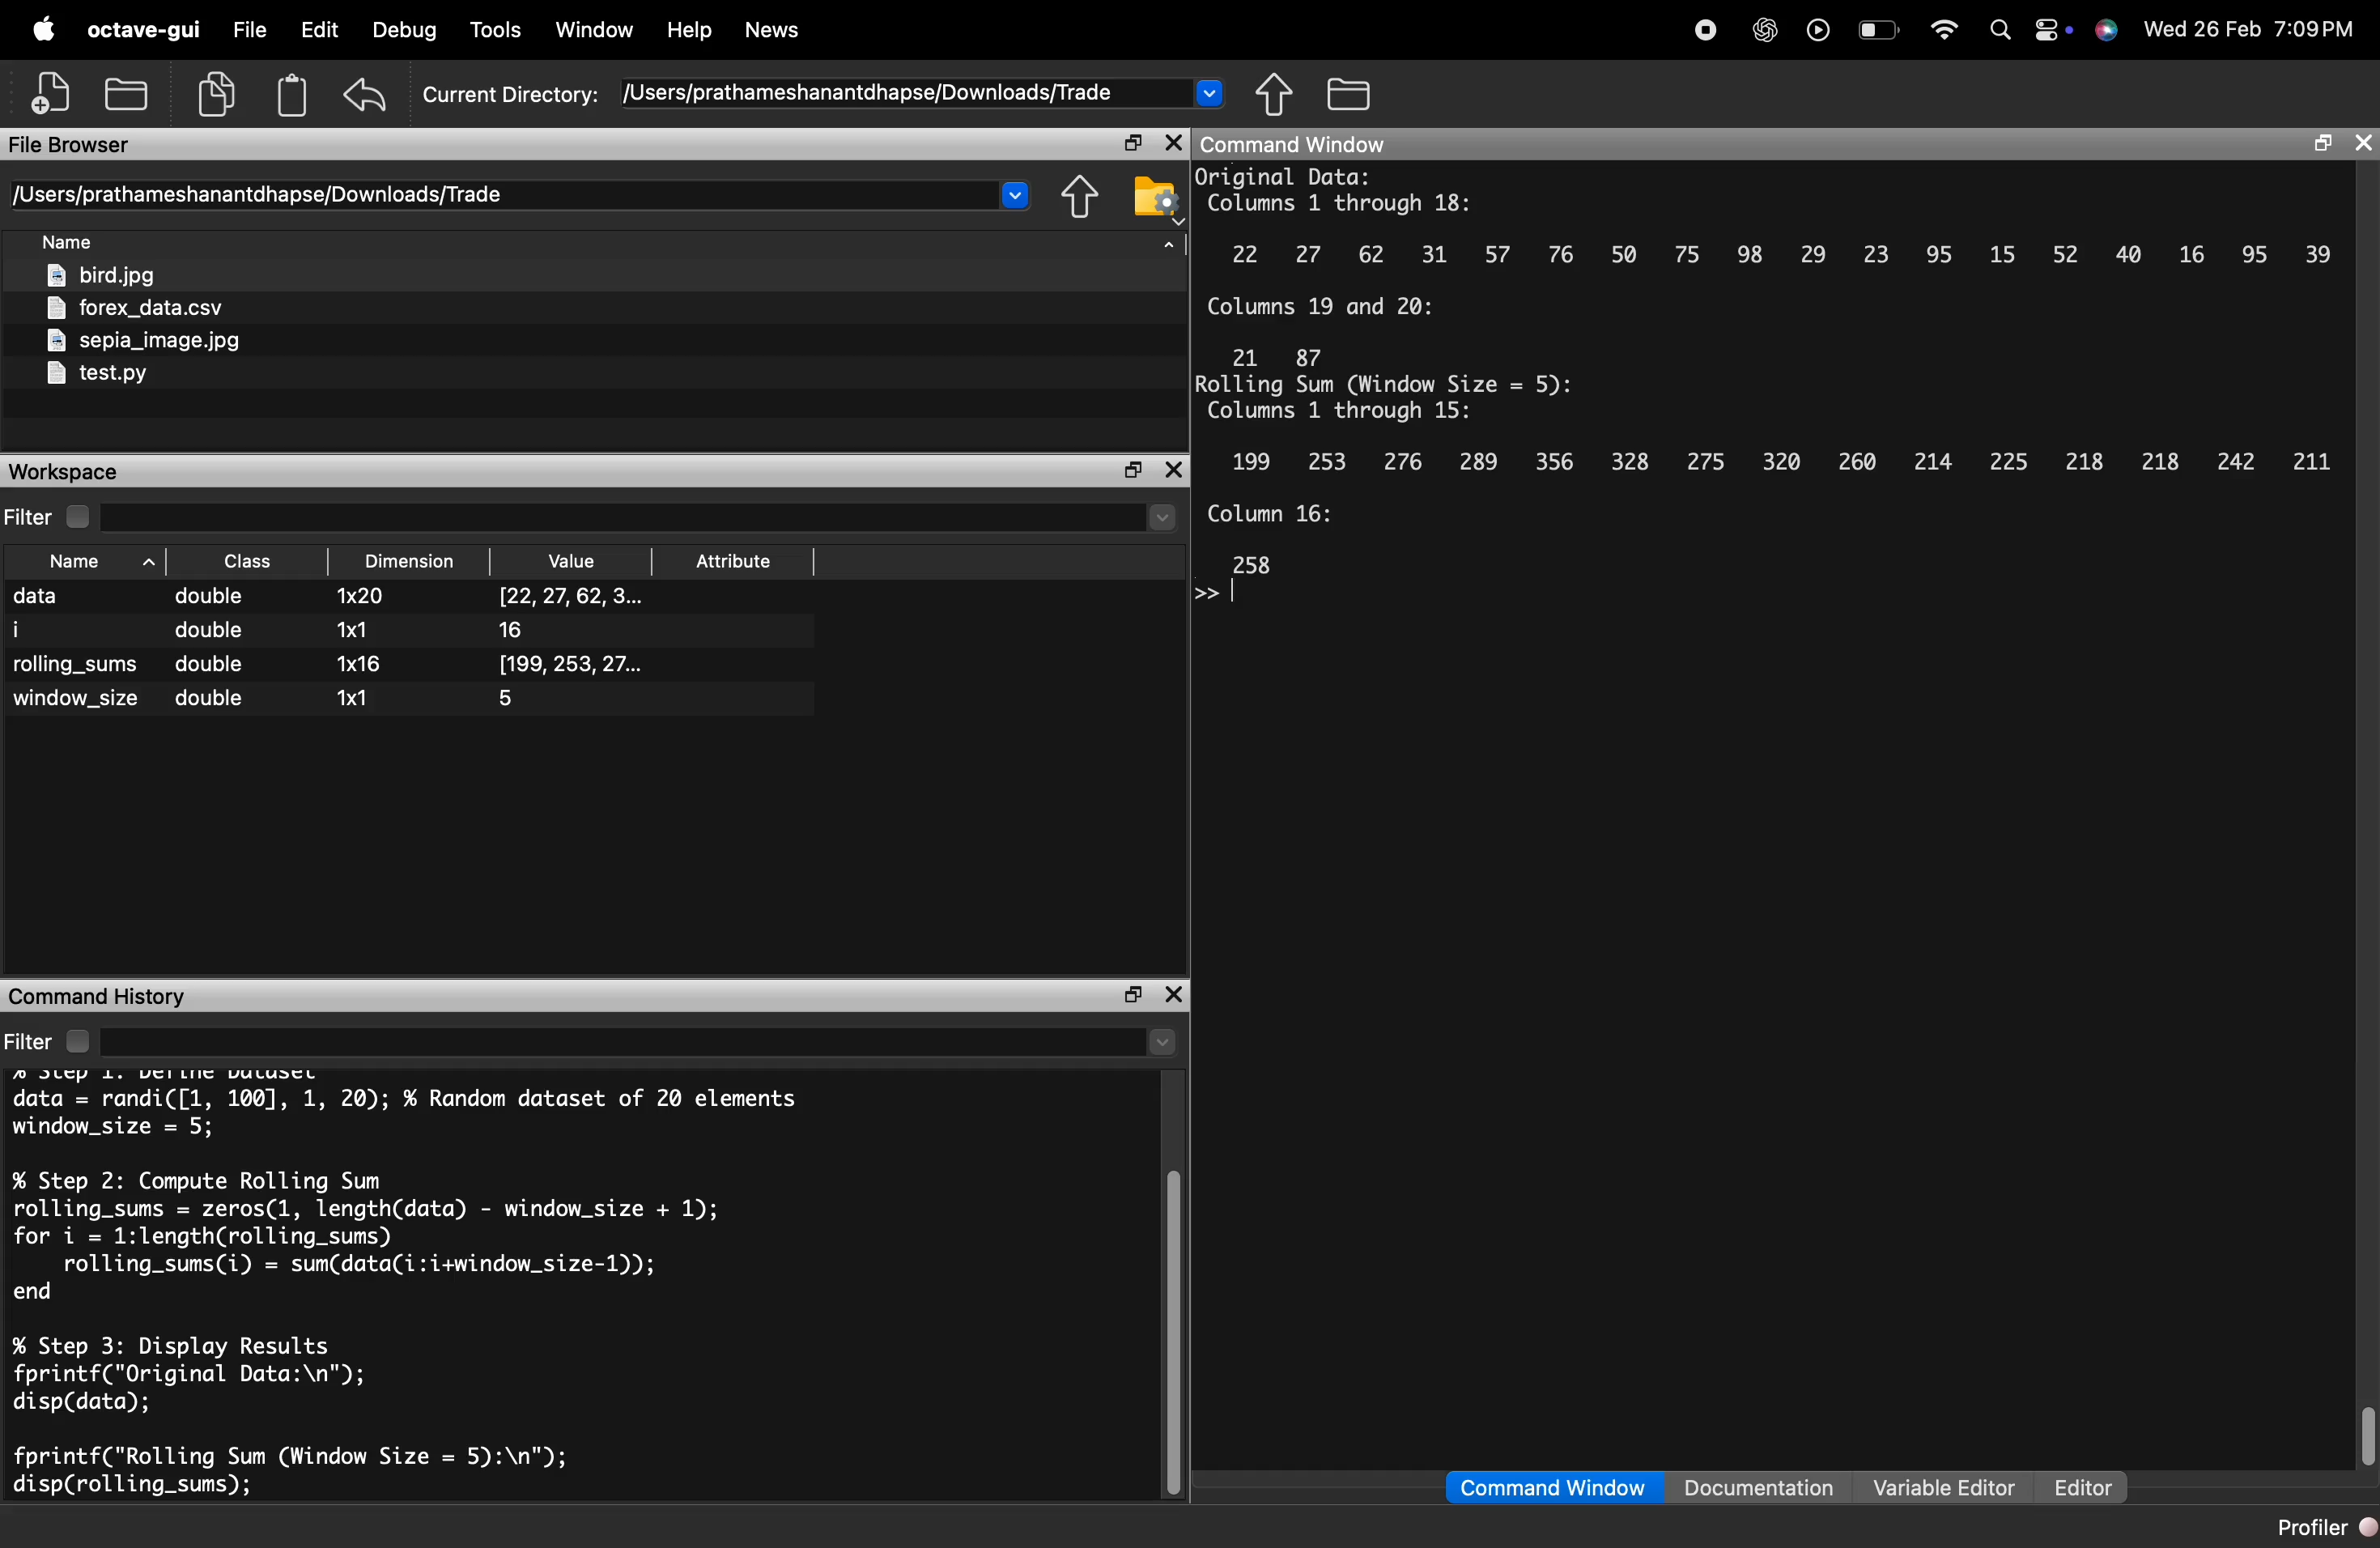  What do you see at coordinates (2002, 32) in the screenshot?
I see `search` at bounding box center [2002, 32].